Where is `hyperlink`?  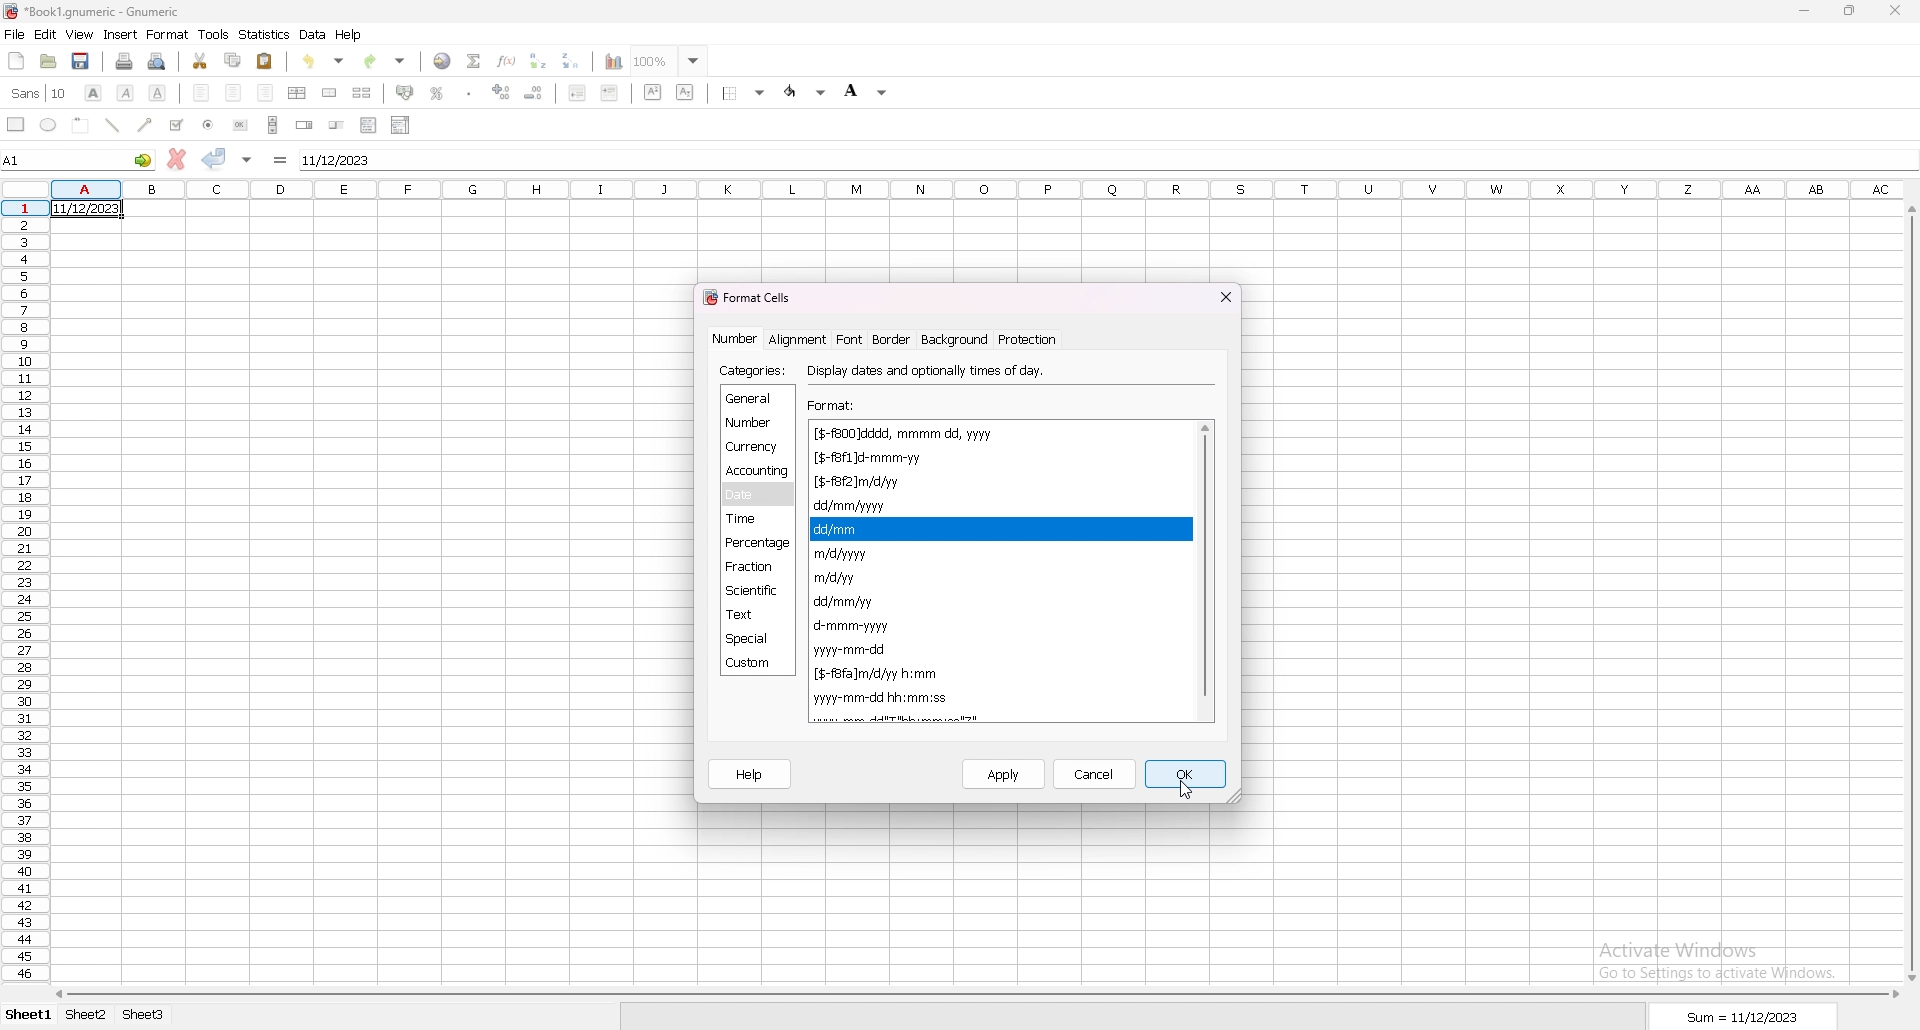 hyperlink is located at coordinates (443, 61).